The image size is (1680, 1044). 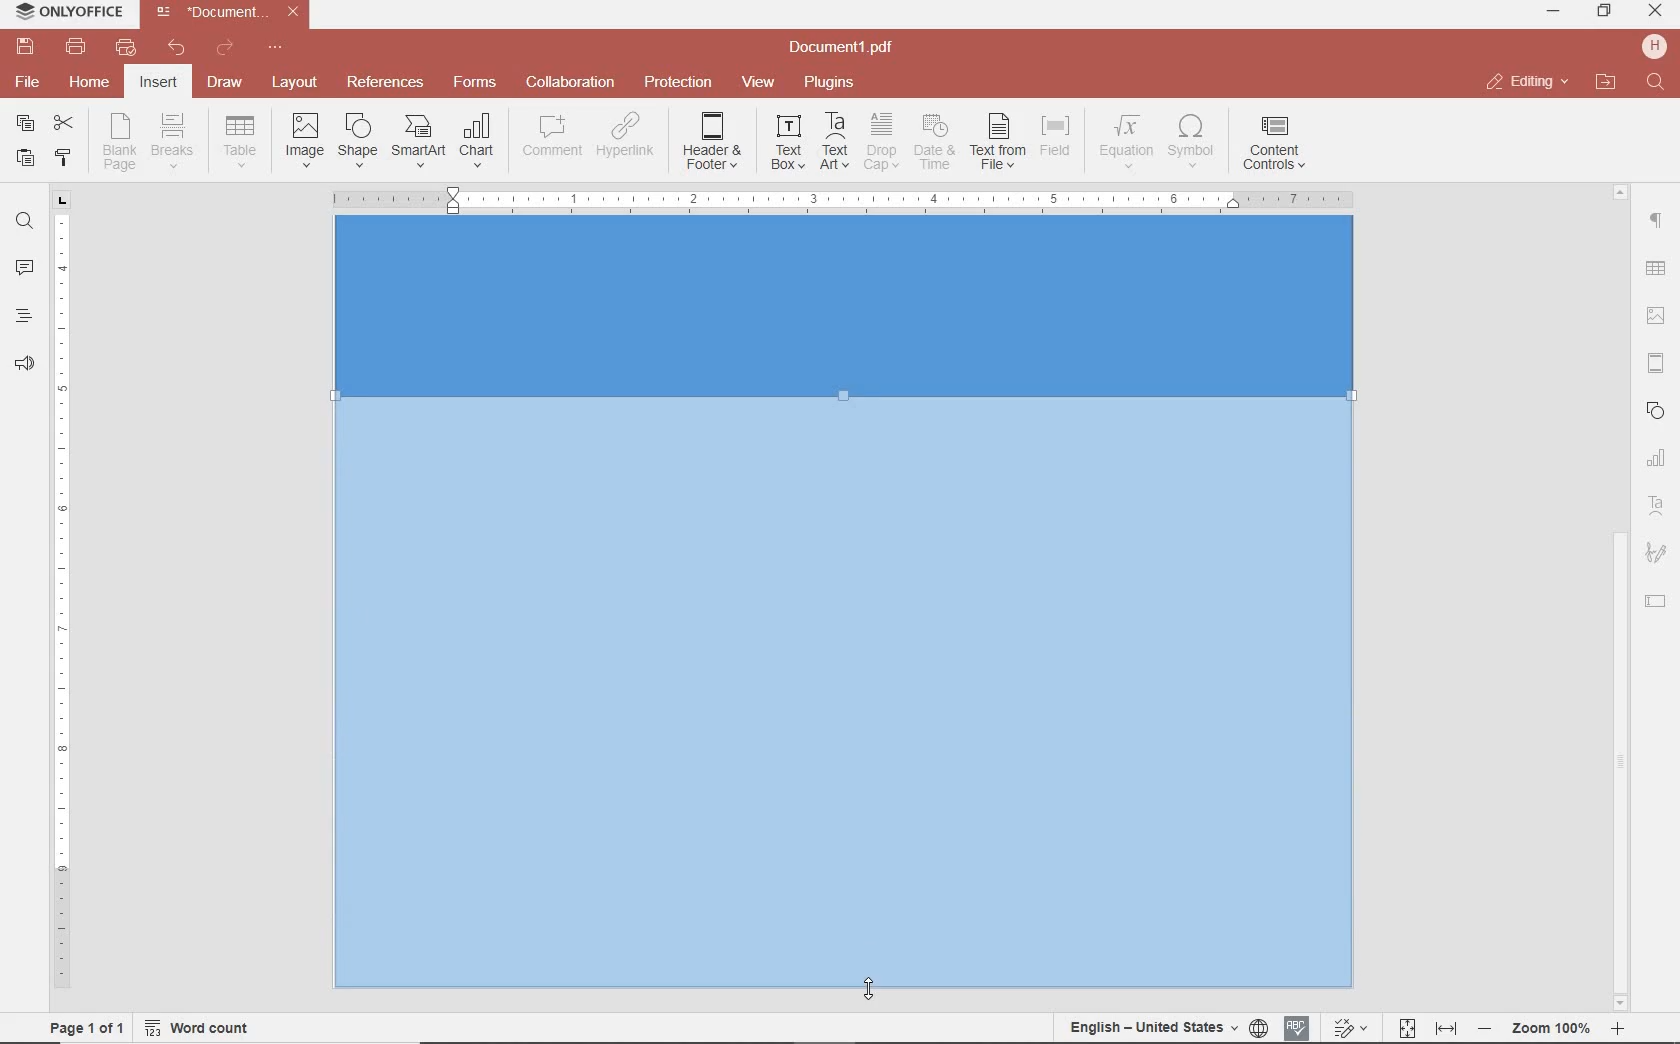 What do you see at coordinates (834, 142) in the screenshot?
I see `INSERT TEXT ART` at bounding box center [834, 142].